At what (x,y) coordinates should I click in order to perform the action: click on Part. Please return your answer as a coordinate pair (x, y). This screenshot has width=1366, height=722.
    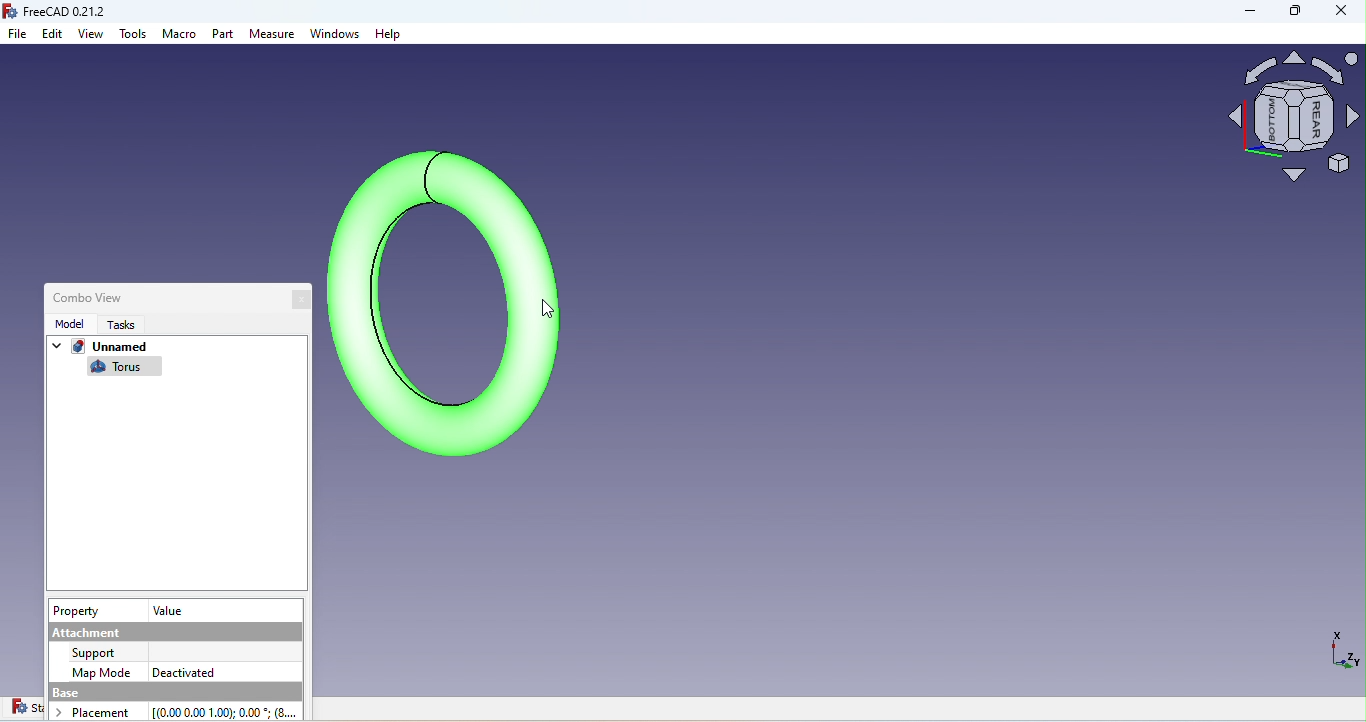
    Looking at the image, I should click on (224, 36).